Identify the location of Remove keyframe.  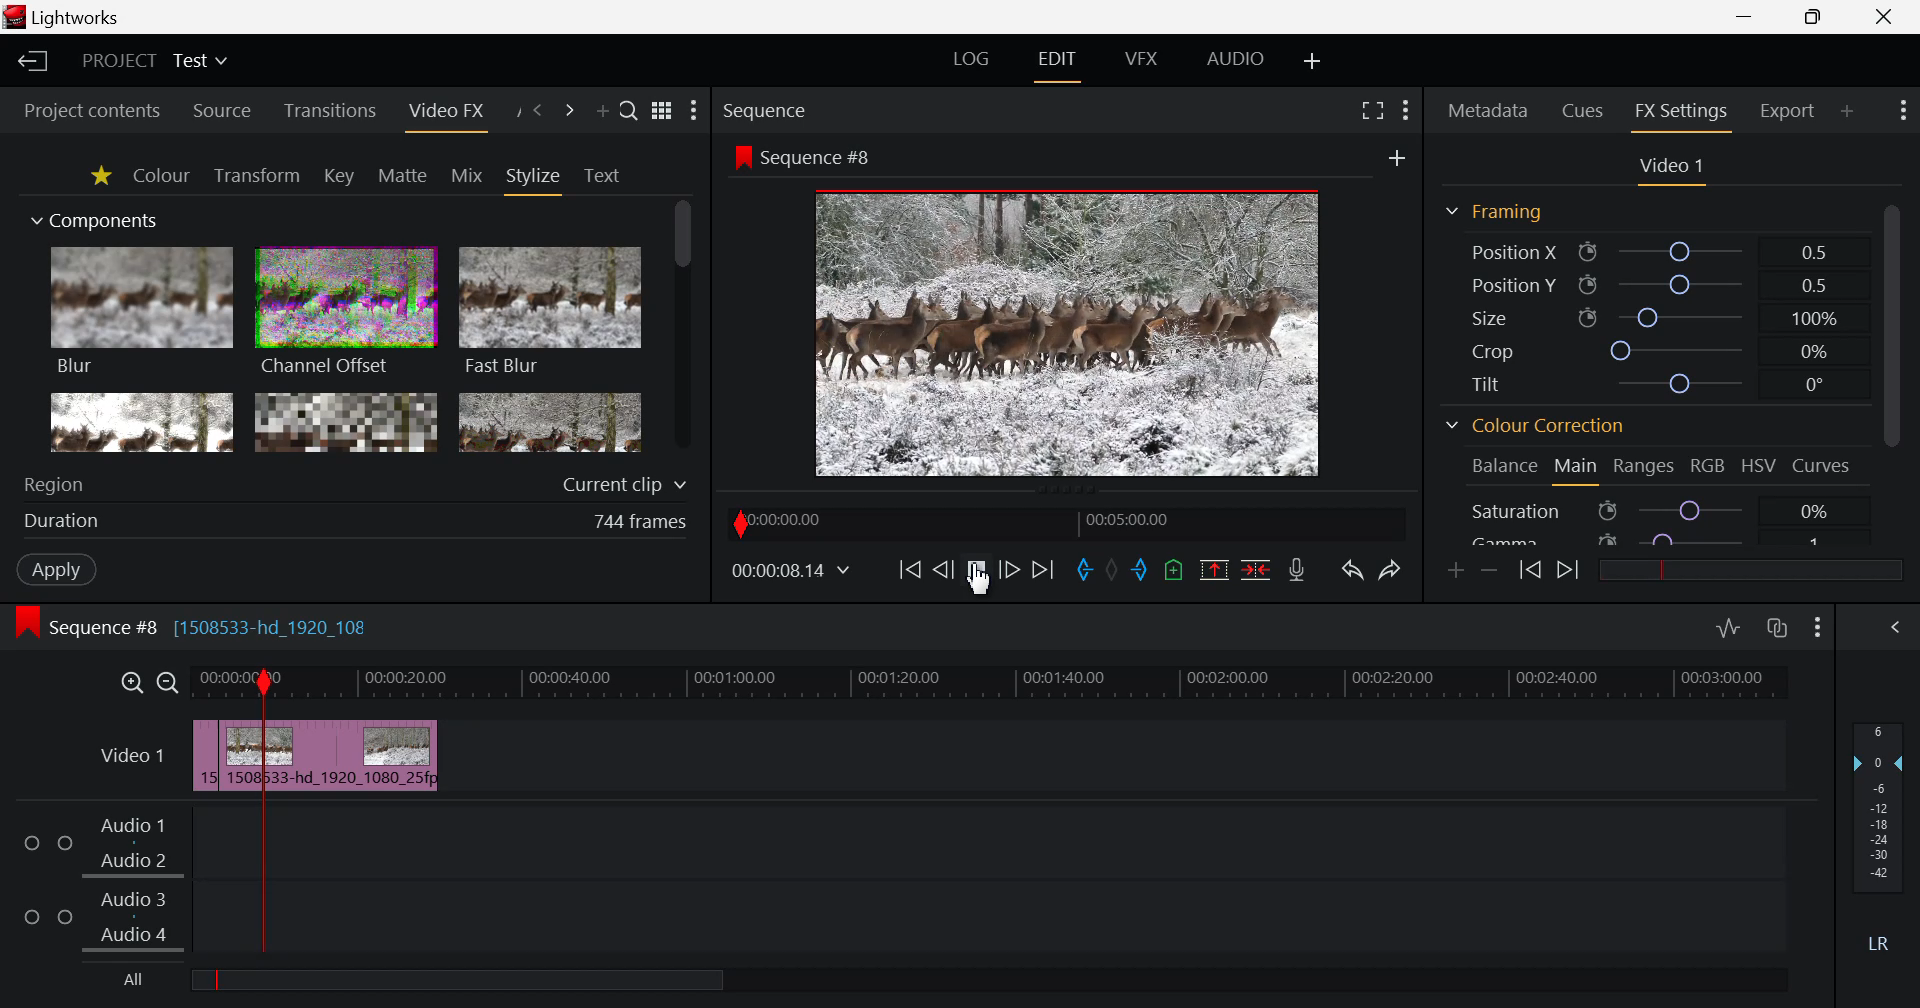
(1490, 570).